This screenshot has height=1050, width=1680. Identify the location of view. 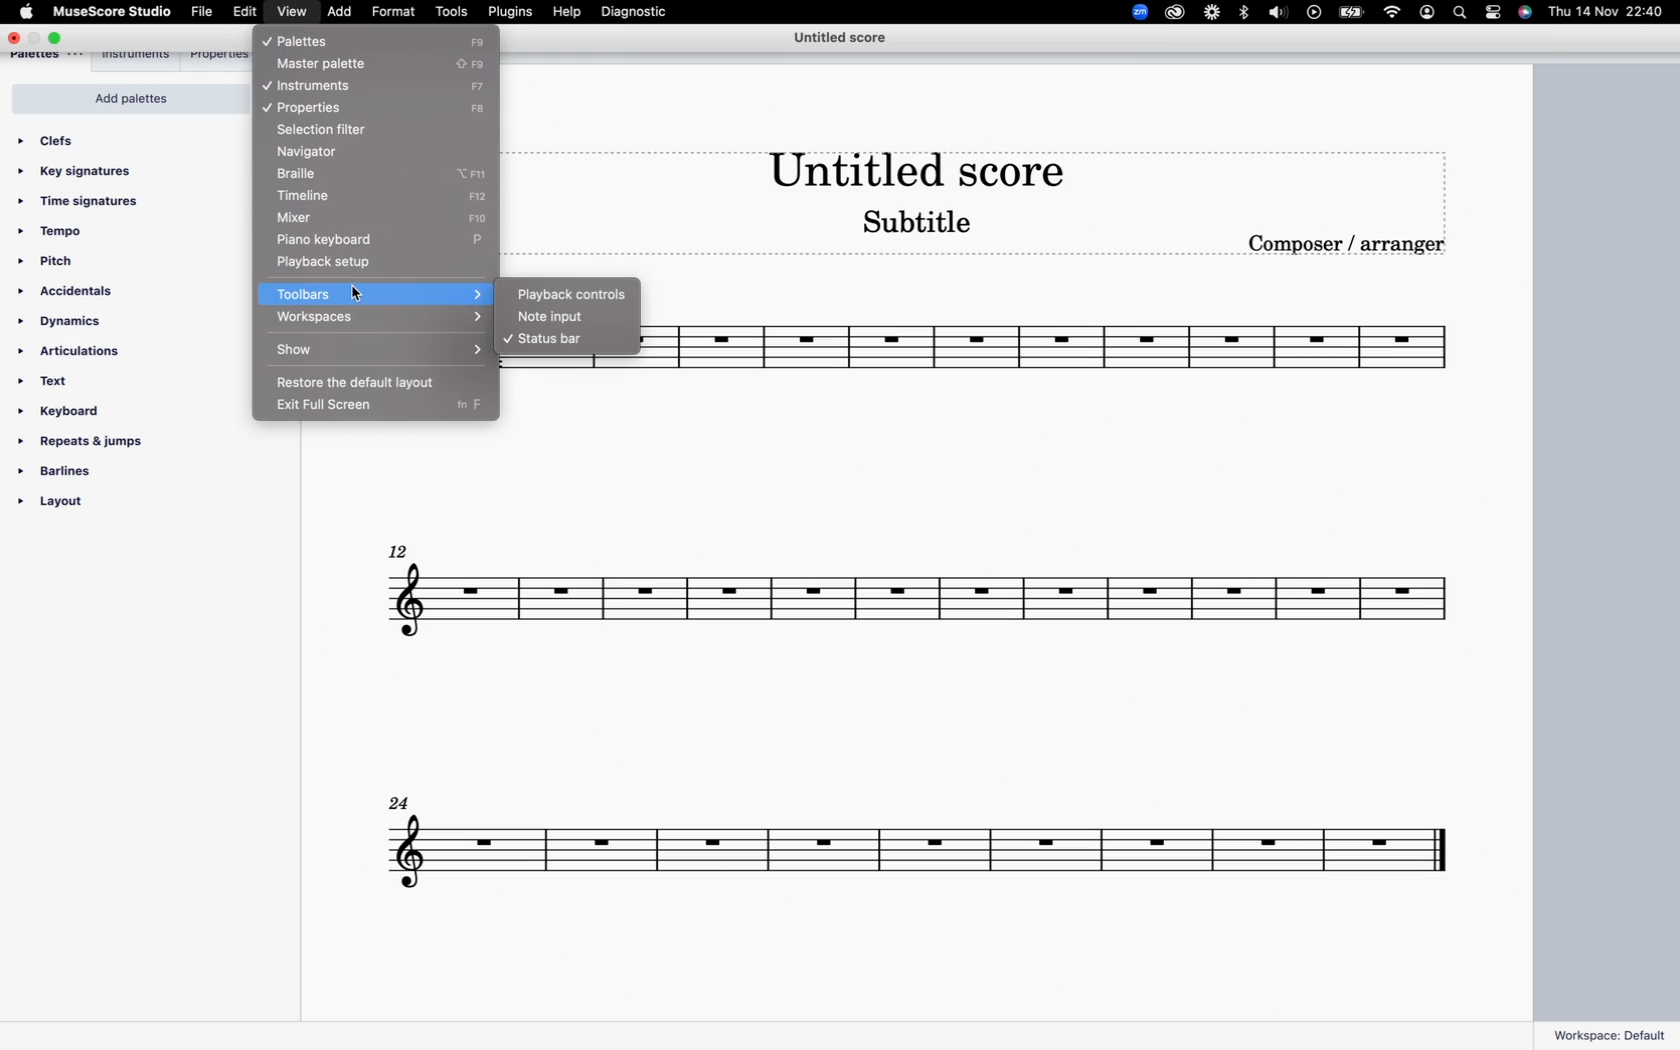
(290, 12).